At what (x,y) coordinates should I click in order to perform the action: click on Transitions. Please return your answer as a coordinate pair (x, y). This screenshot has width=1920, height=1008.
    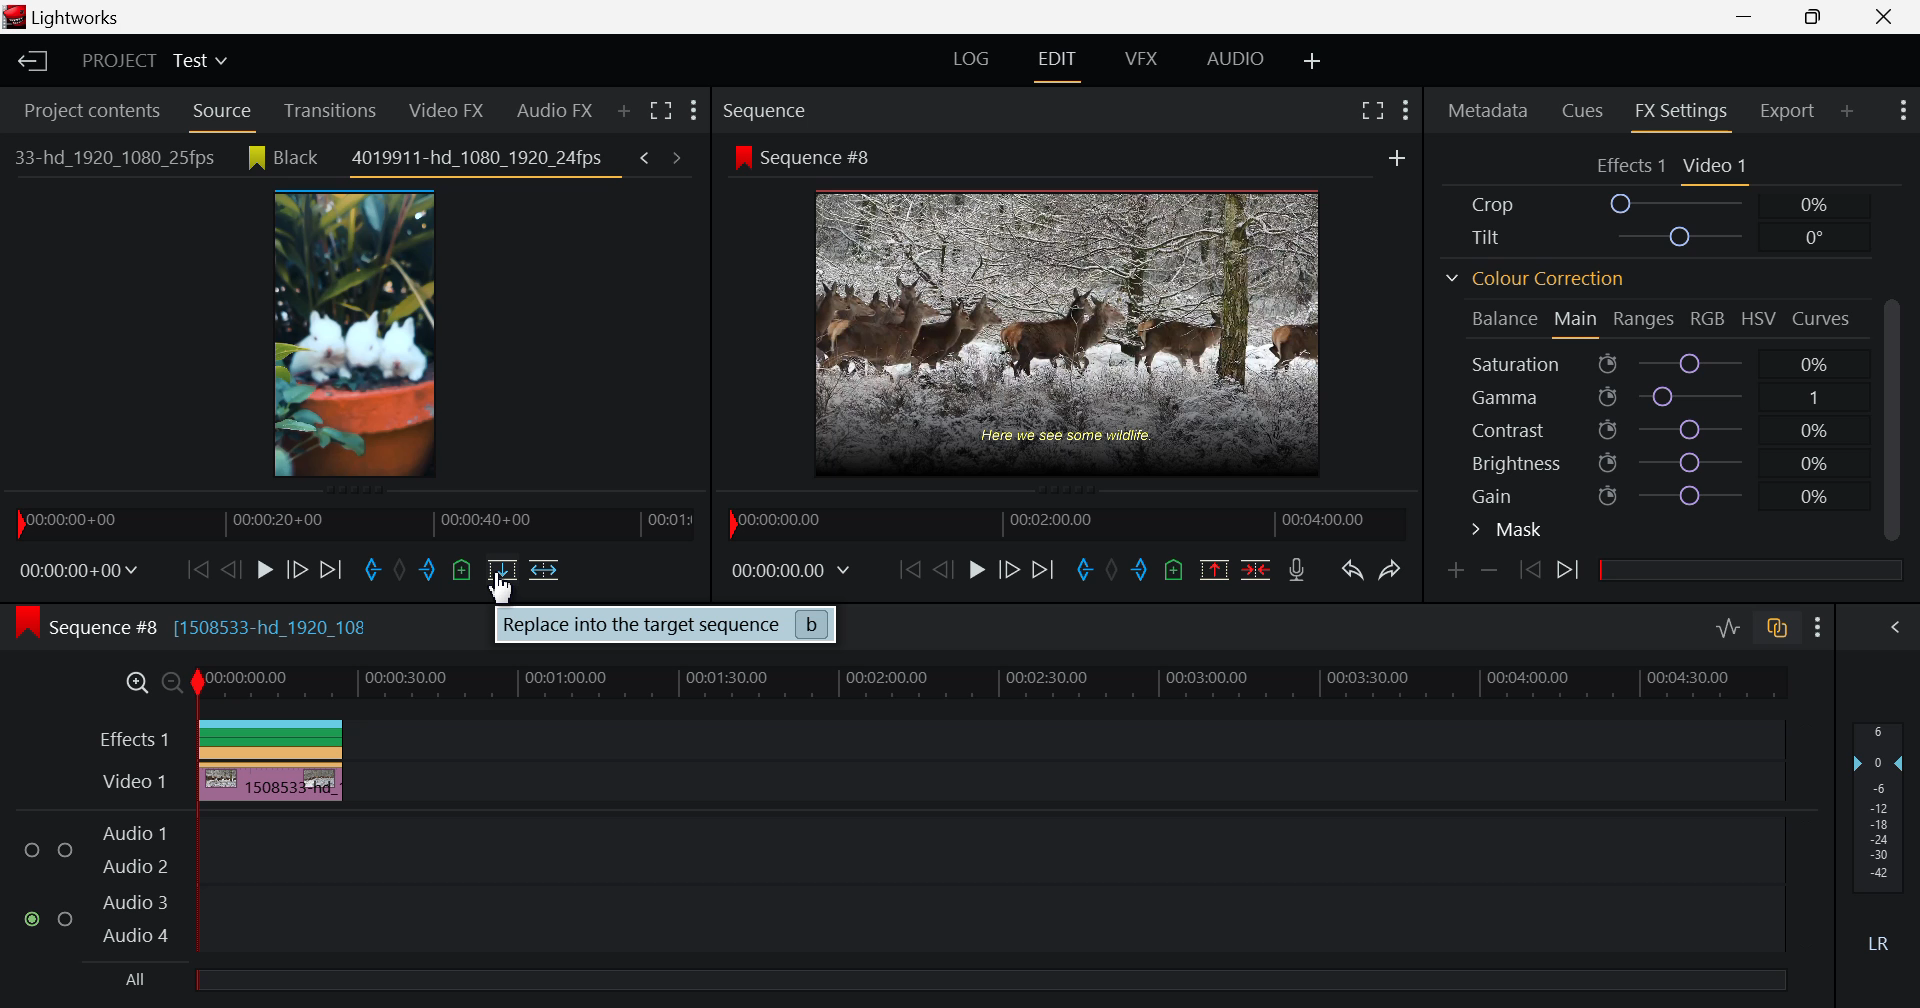
    Looking at the image, I should click on (332, 109).